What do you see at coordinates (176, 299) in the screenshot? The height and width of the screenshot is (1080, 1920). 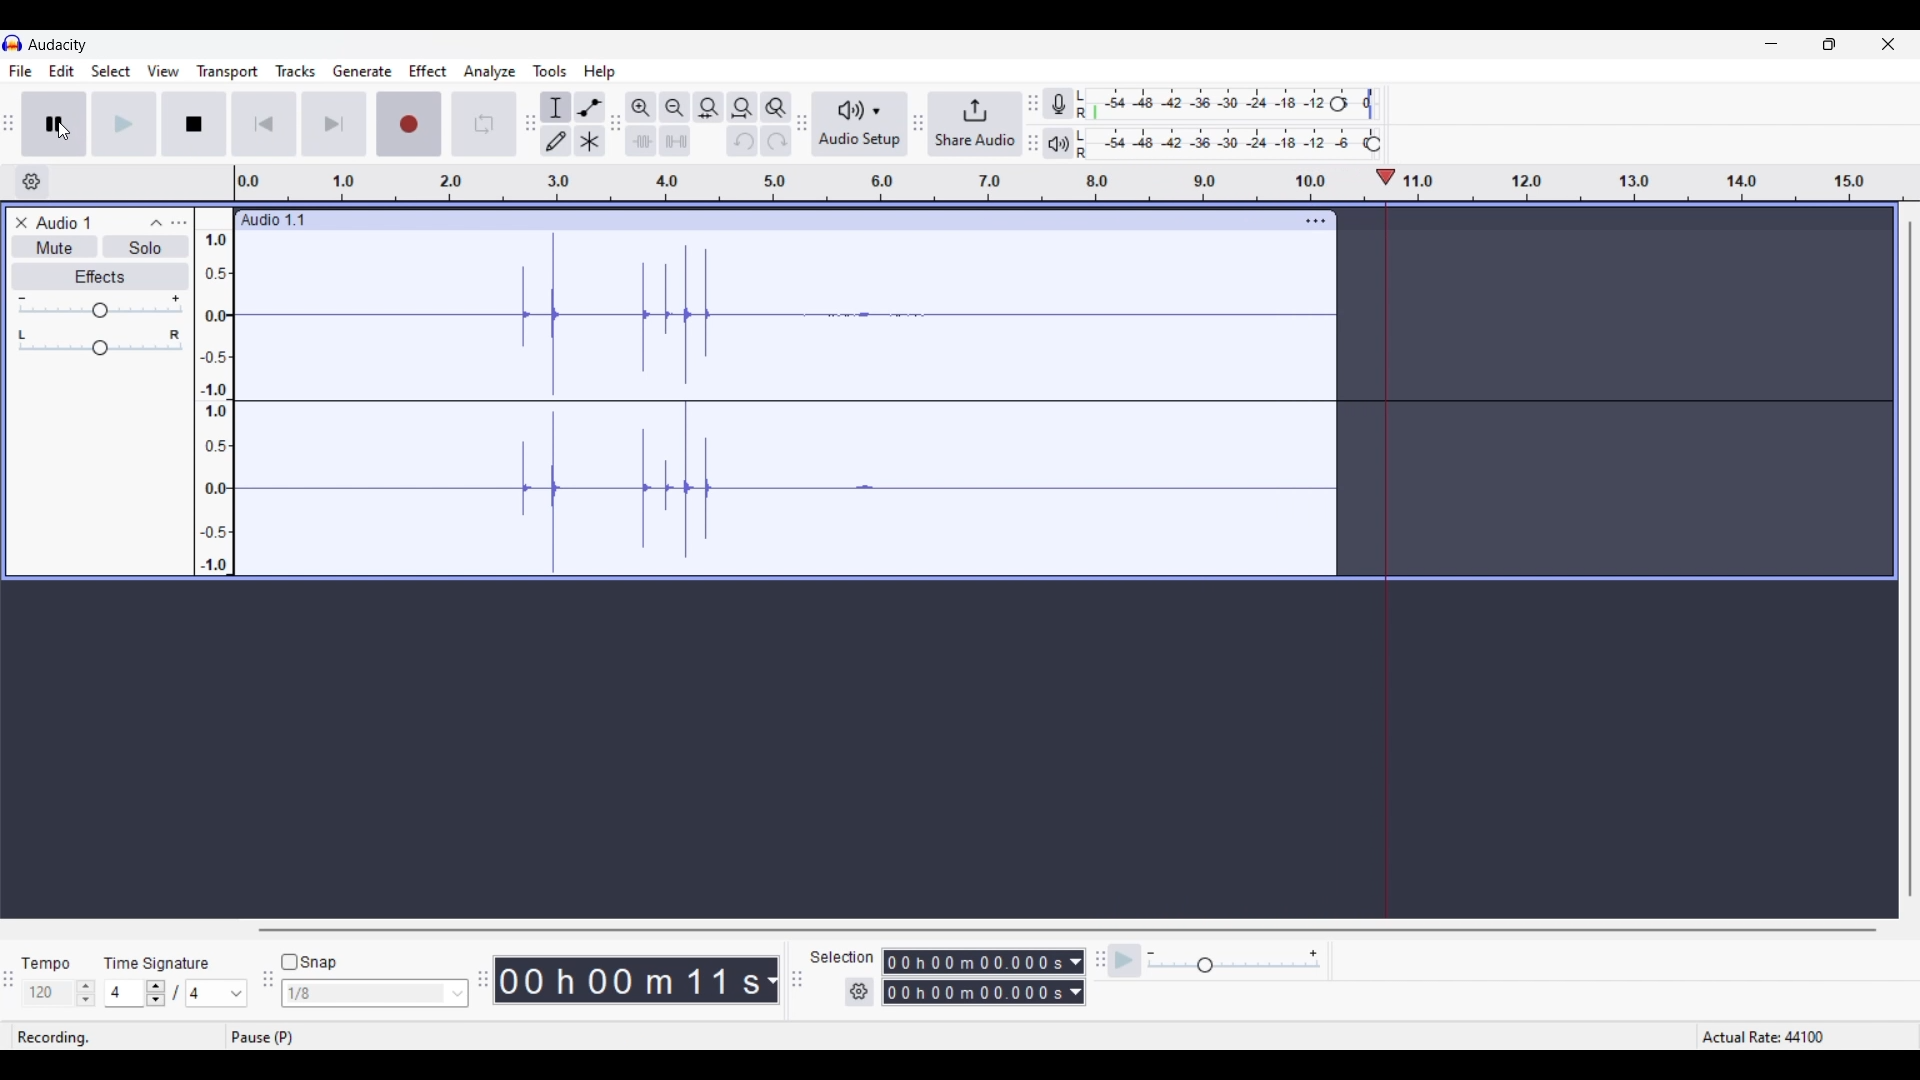 I see `Maximum gain` at bounding box center [176, 299].